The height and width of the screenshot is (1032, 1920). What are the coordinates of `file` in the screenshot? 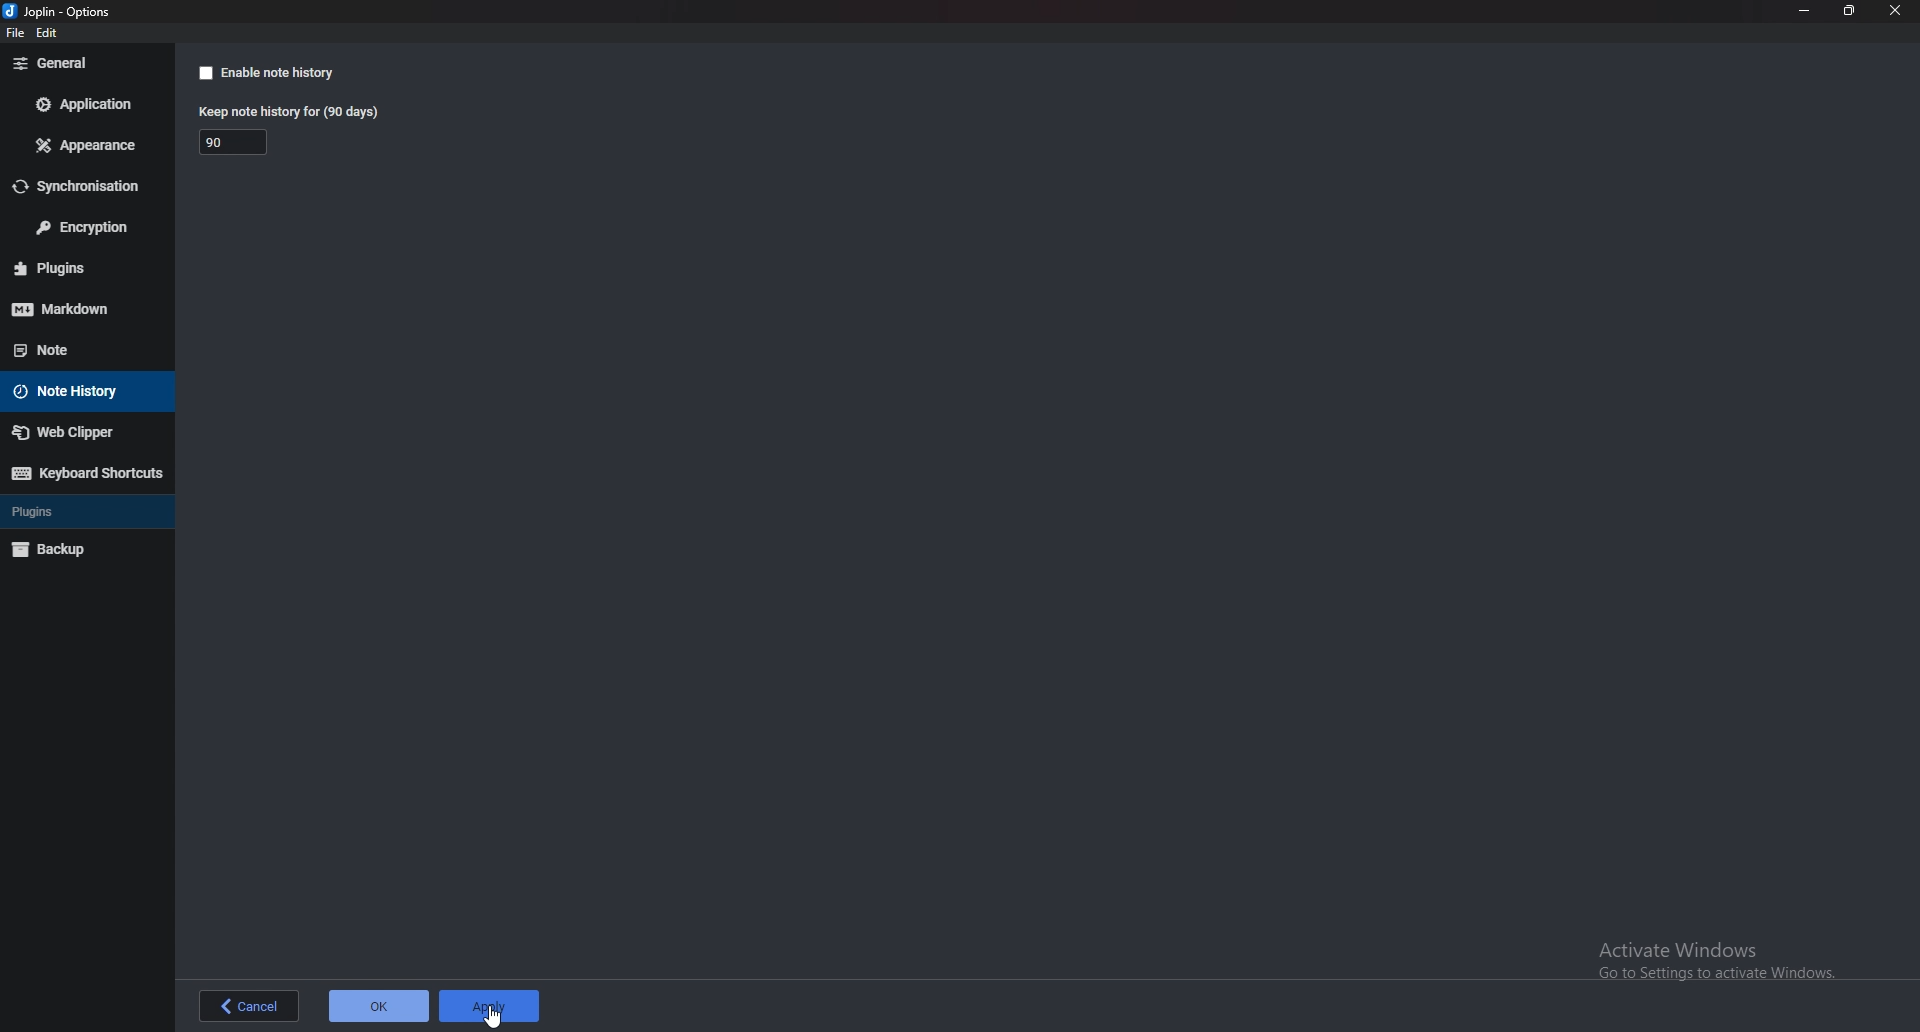 It's located at (14, 34).